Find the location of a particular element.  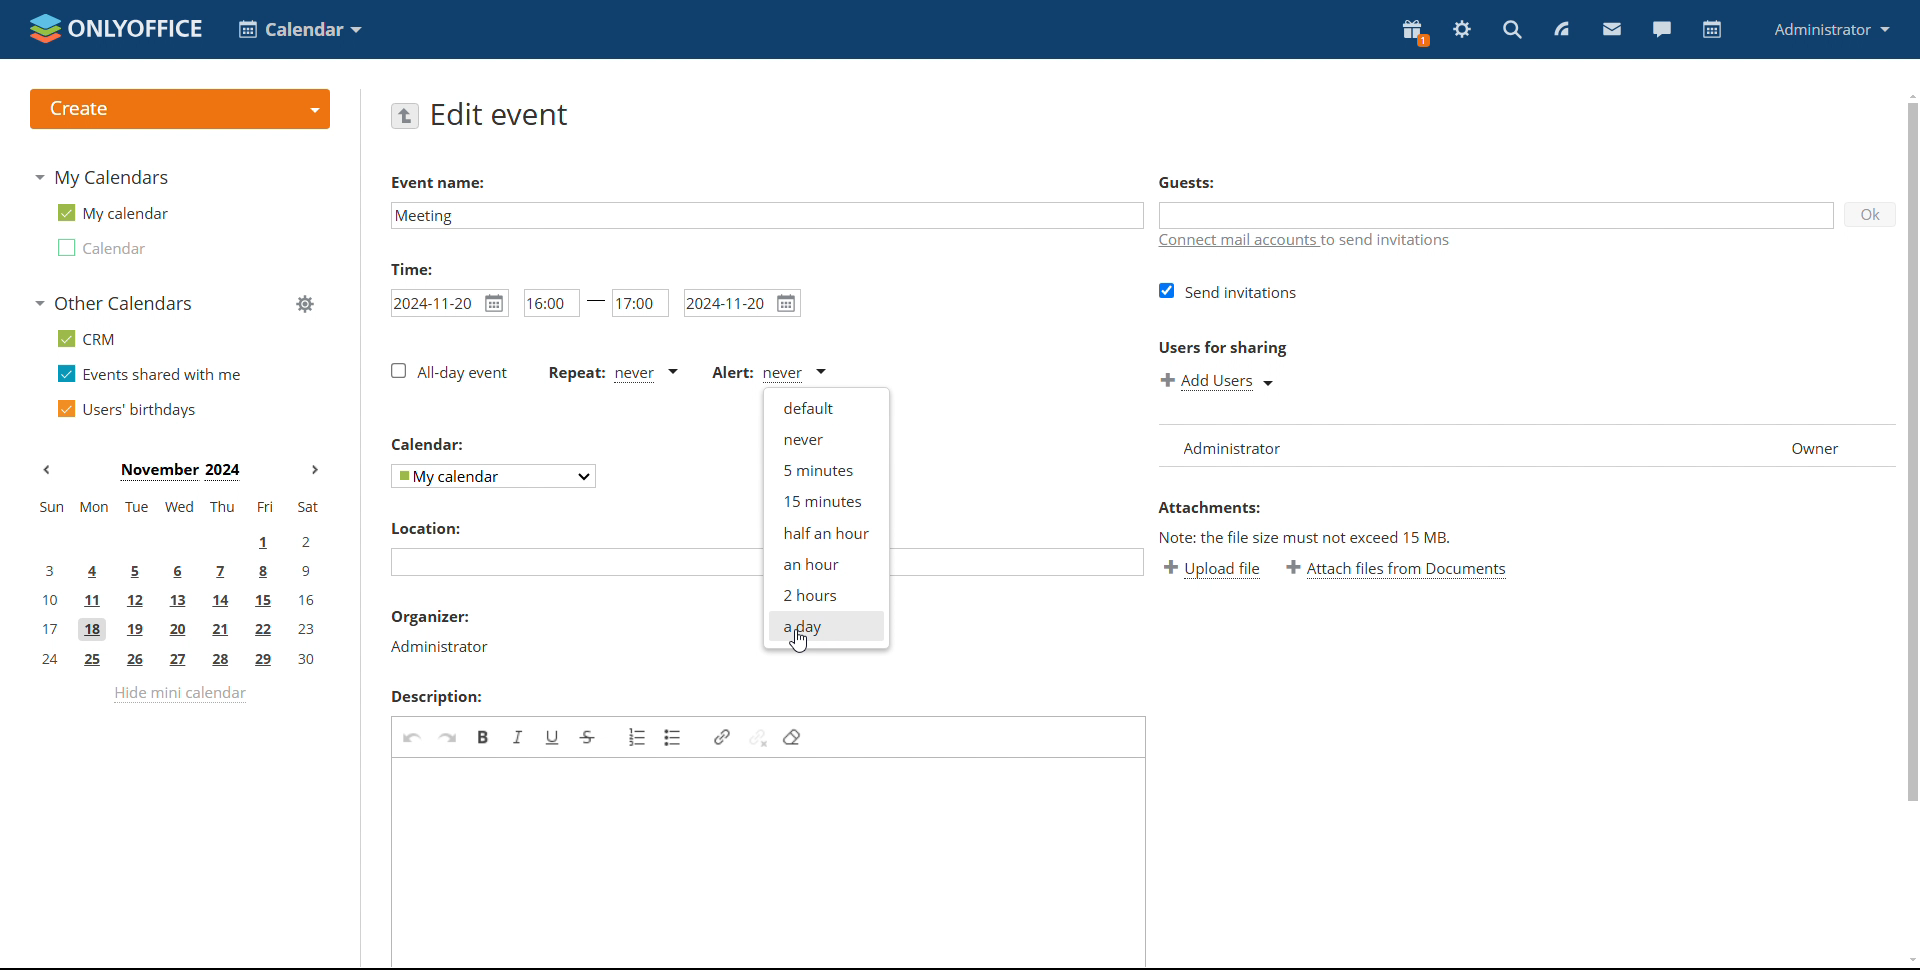

end time is located at coordinates (640, 302).